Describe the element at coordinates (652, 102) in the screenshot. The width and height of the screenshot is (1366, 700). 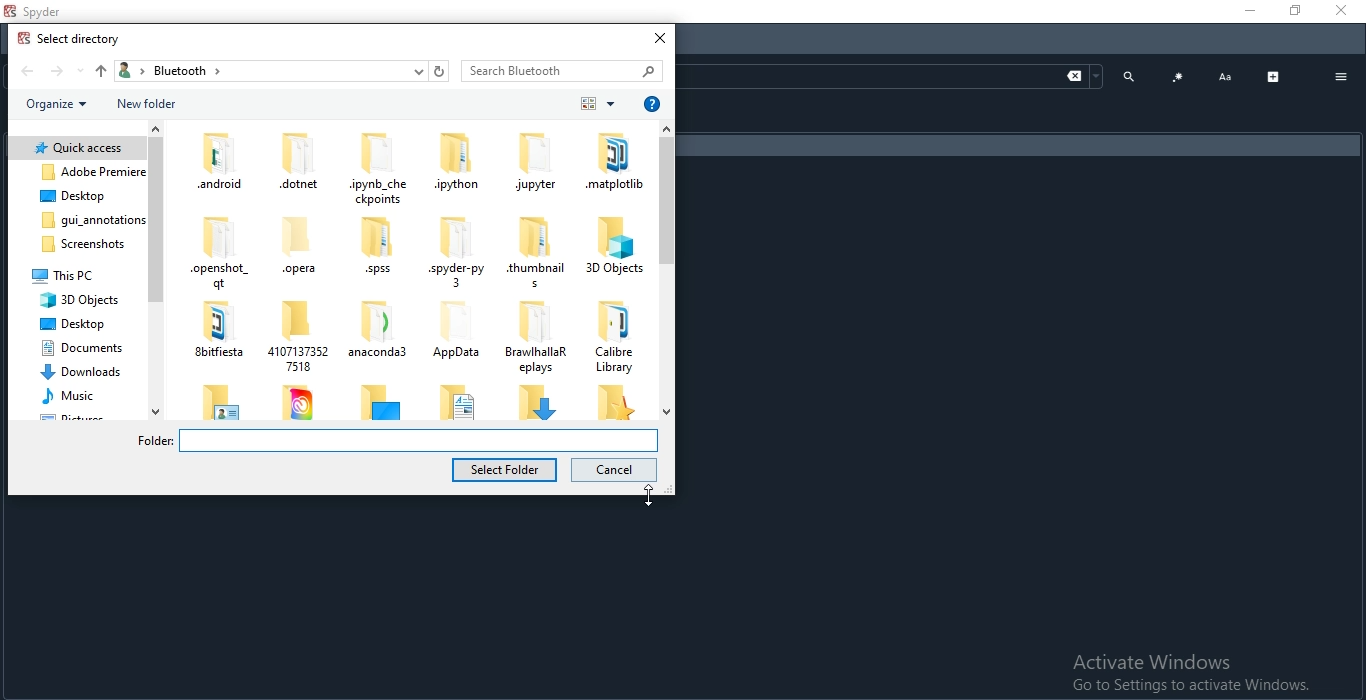
I see `help` at that location.